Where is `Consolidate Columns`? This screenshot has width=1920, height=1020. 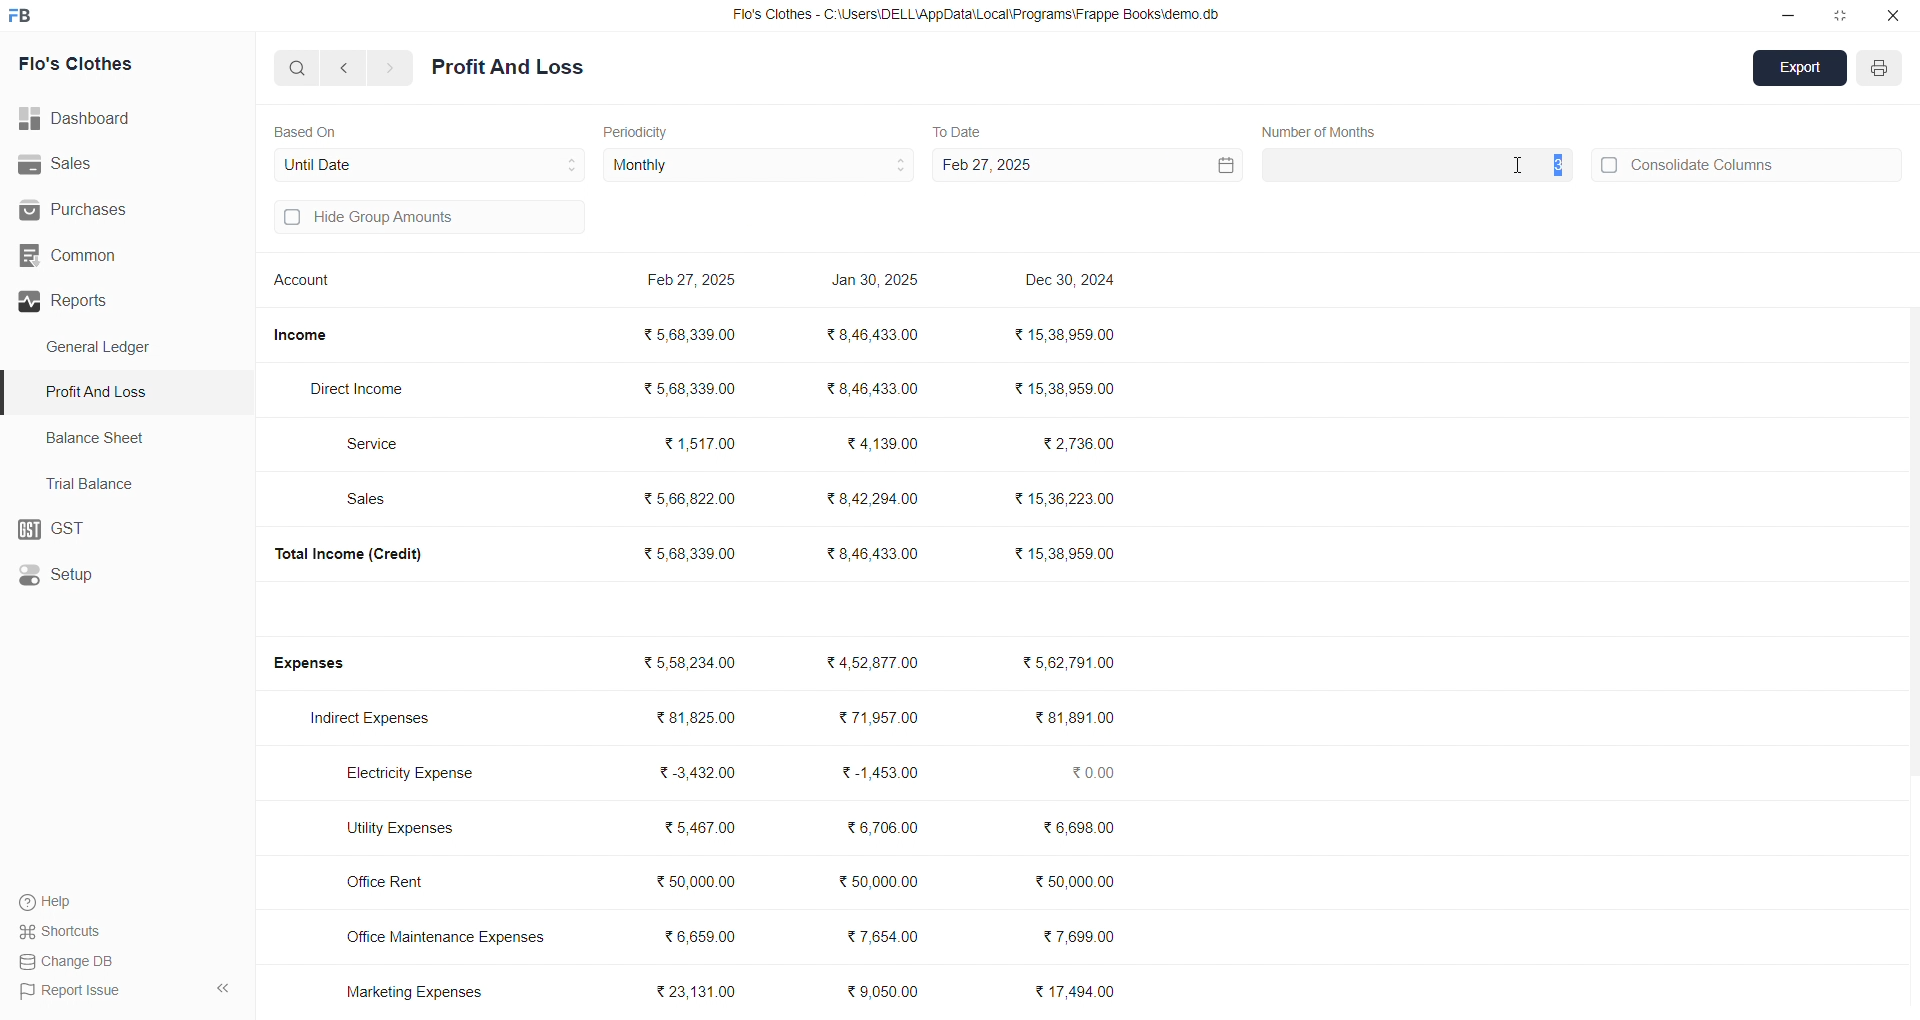
Consolidate Columns is located at coordinates (1748, 162).